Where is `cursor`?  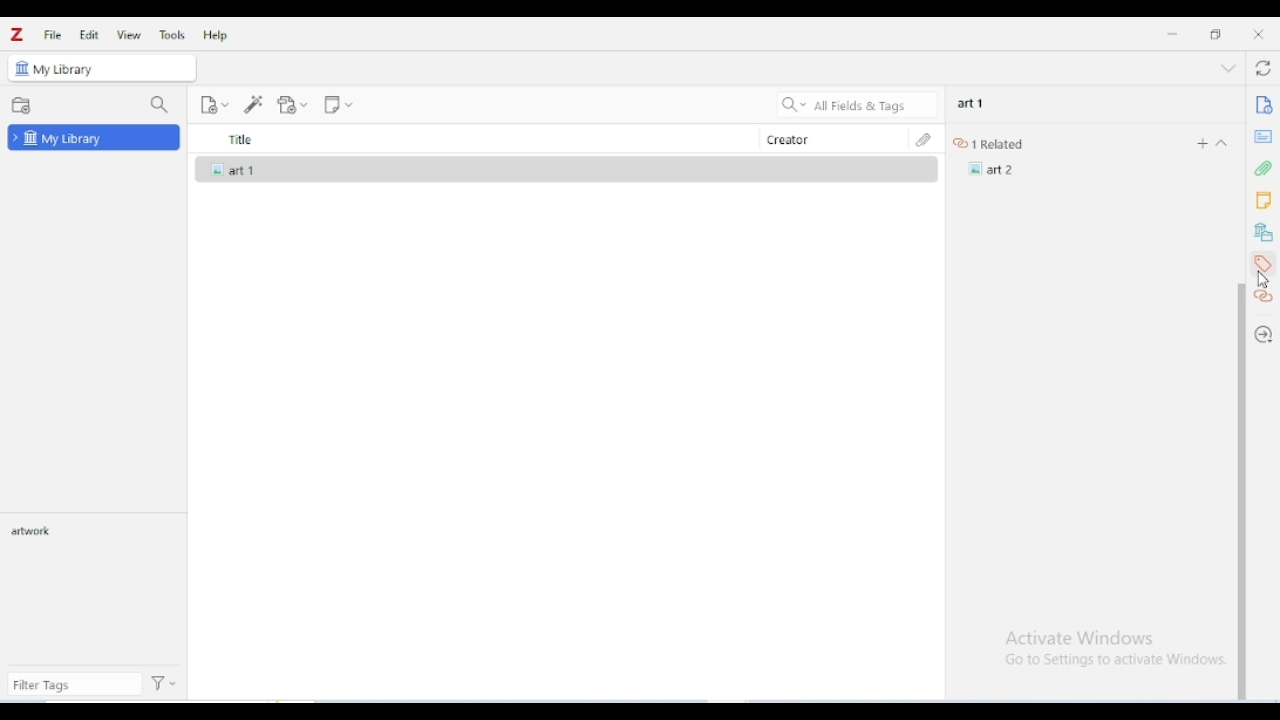 cursor is located at coordinates (1262, 279).